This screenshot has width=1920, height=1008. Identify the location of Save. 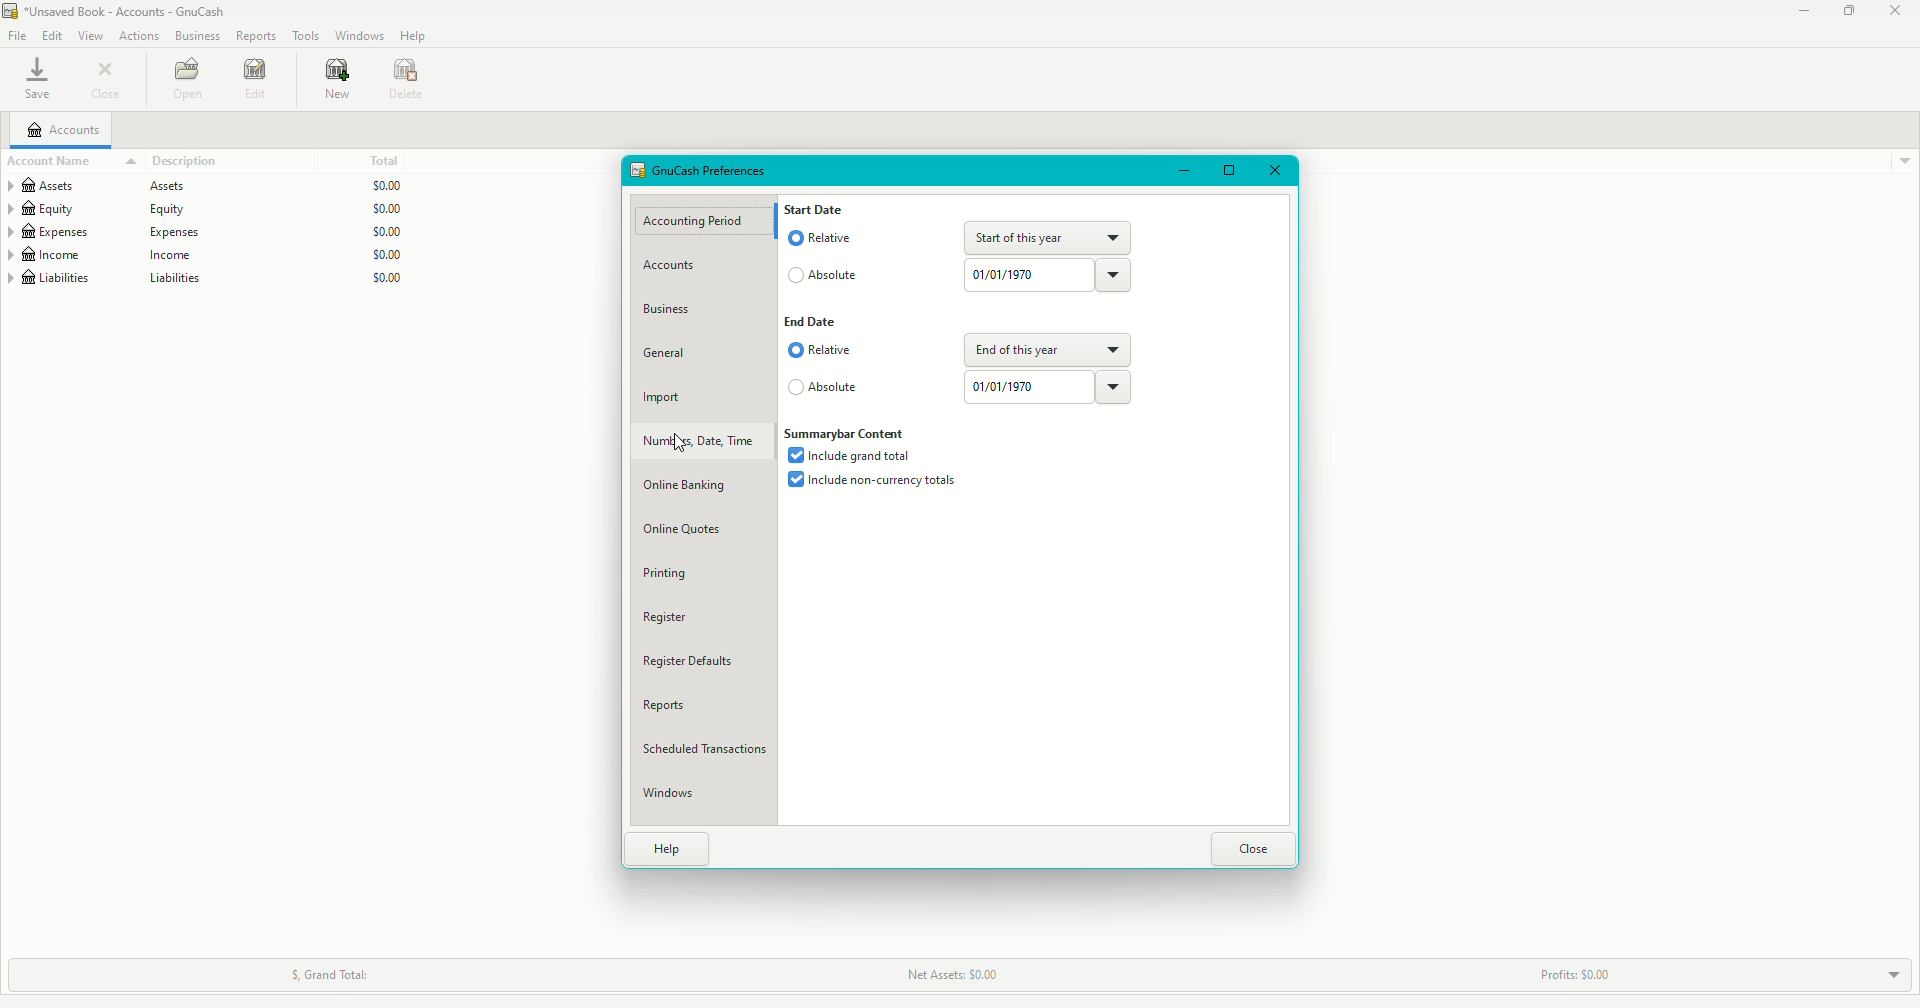
(36, 82).